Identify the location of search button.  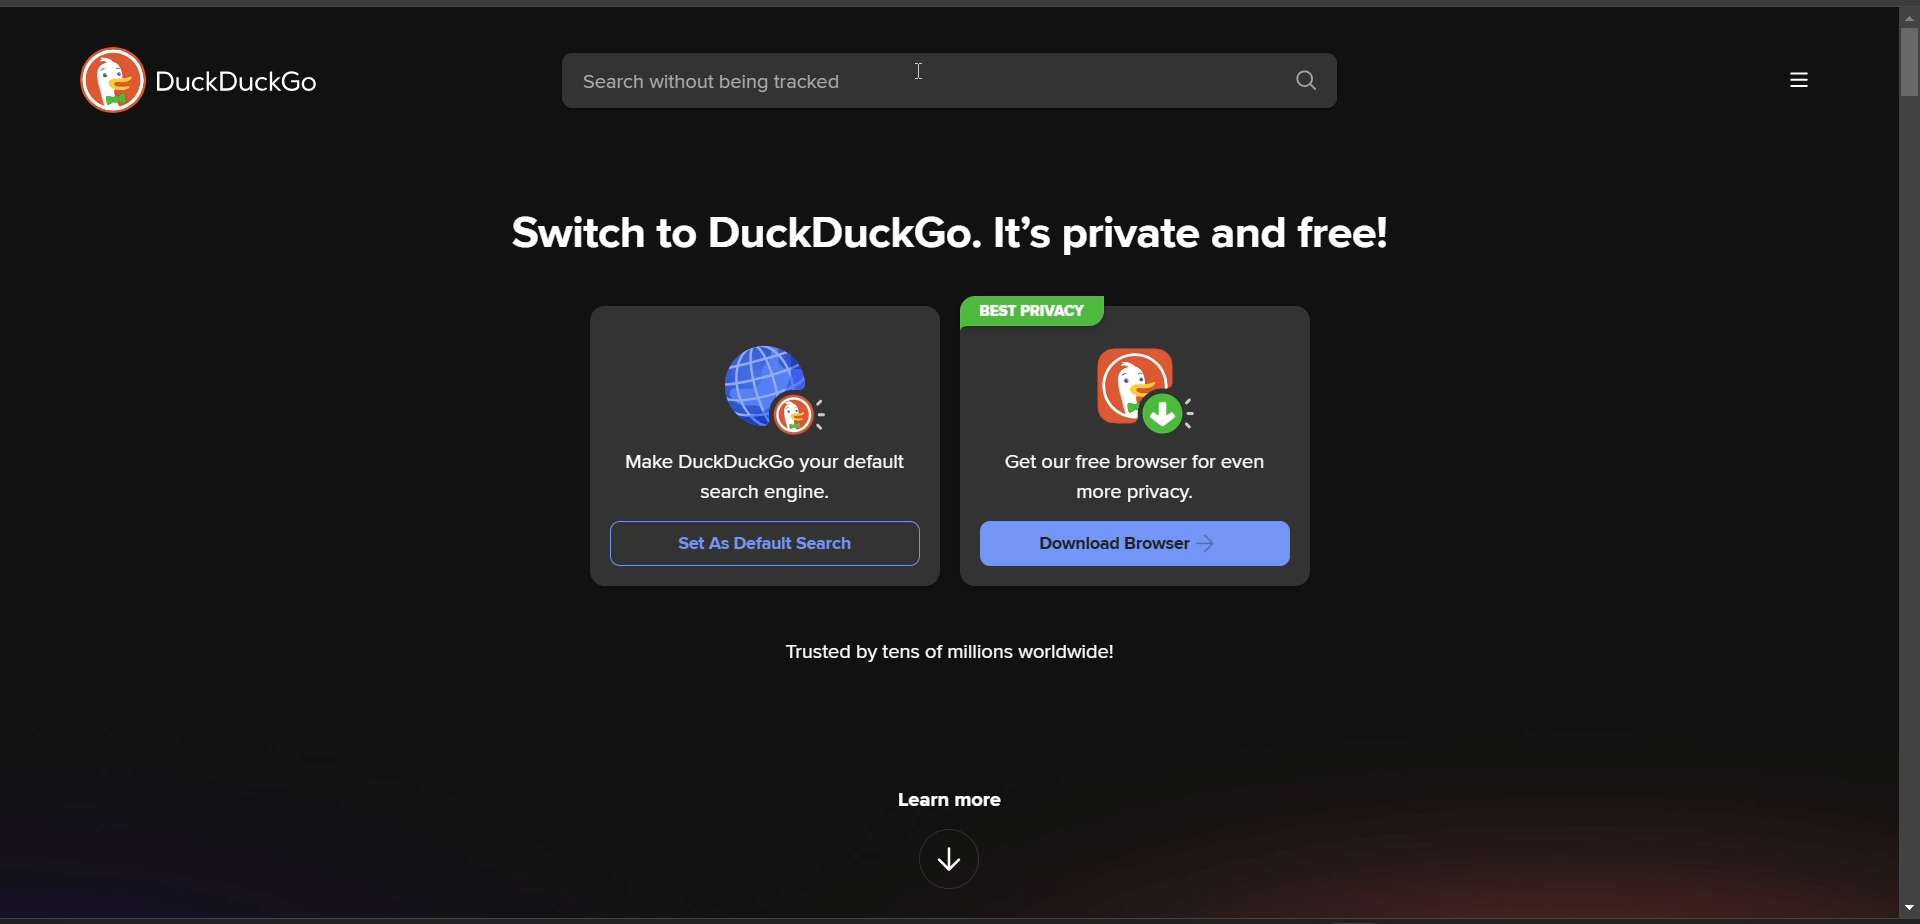
(1307, 80).